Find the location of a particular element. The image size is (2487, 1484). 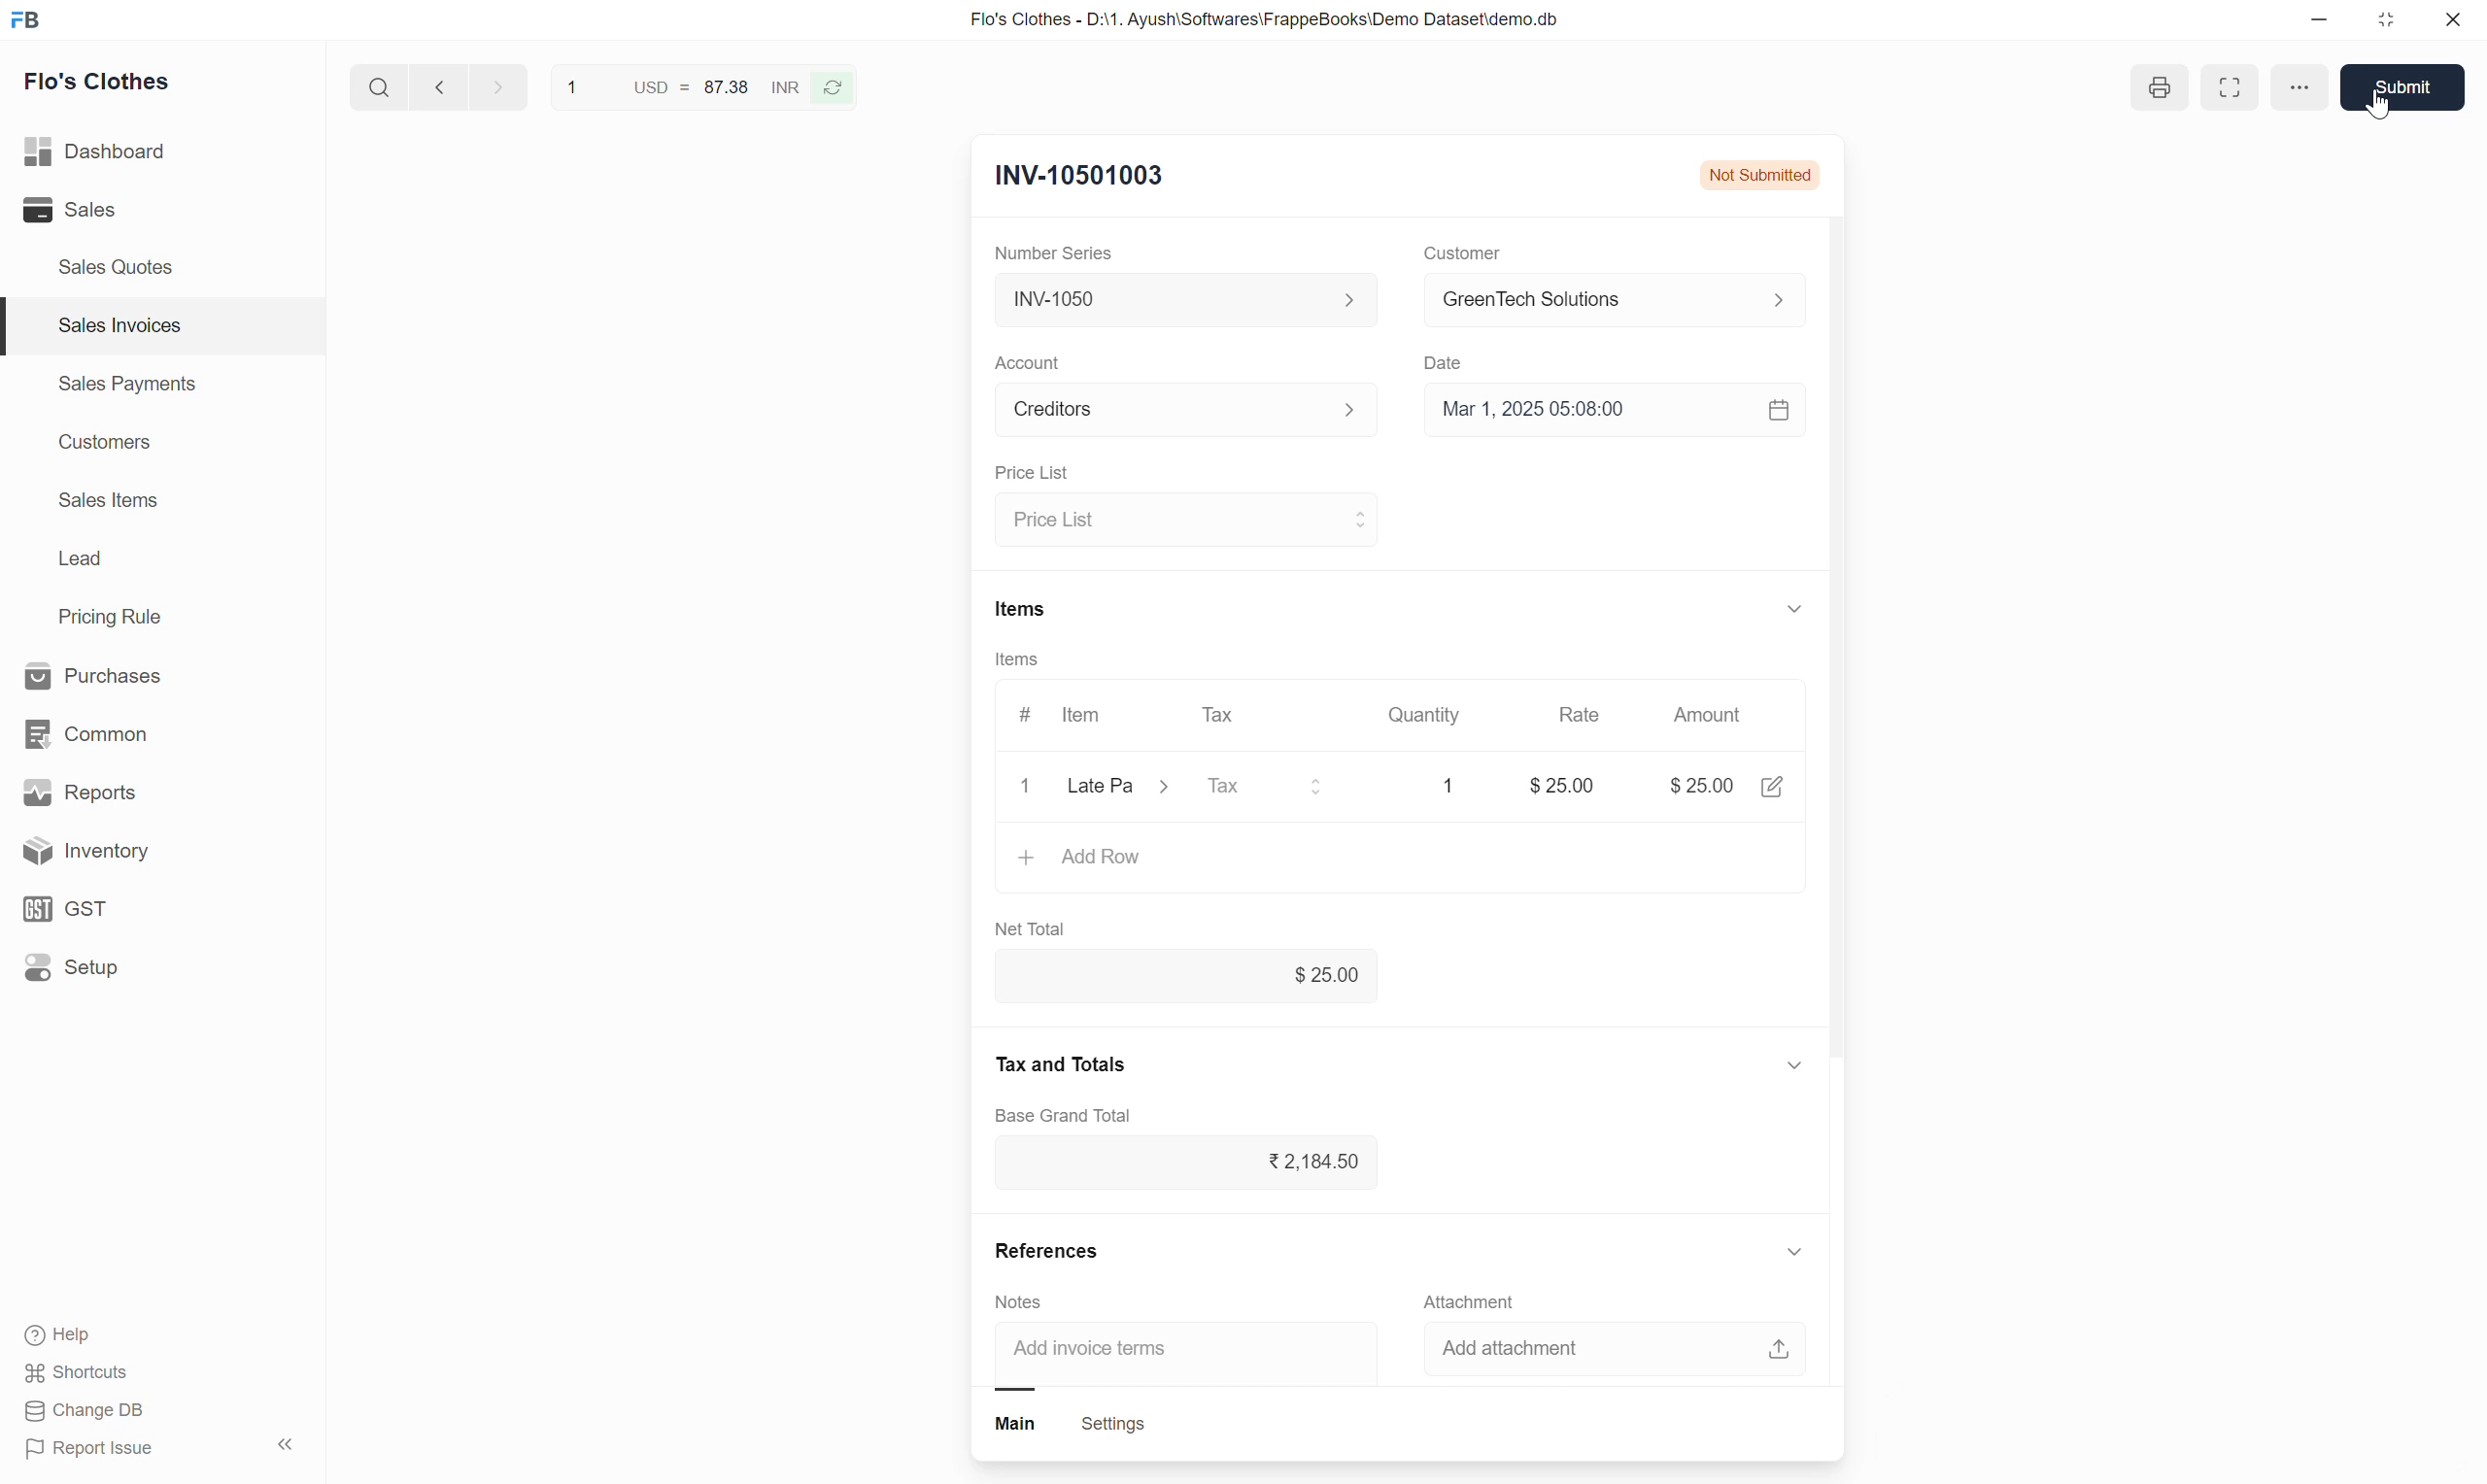

Attachment is located at coordinates (1476, 1298).